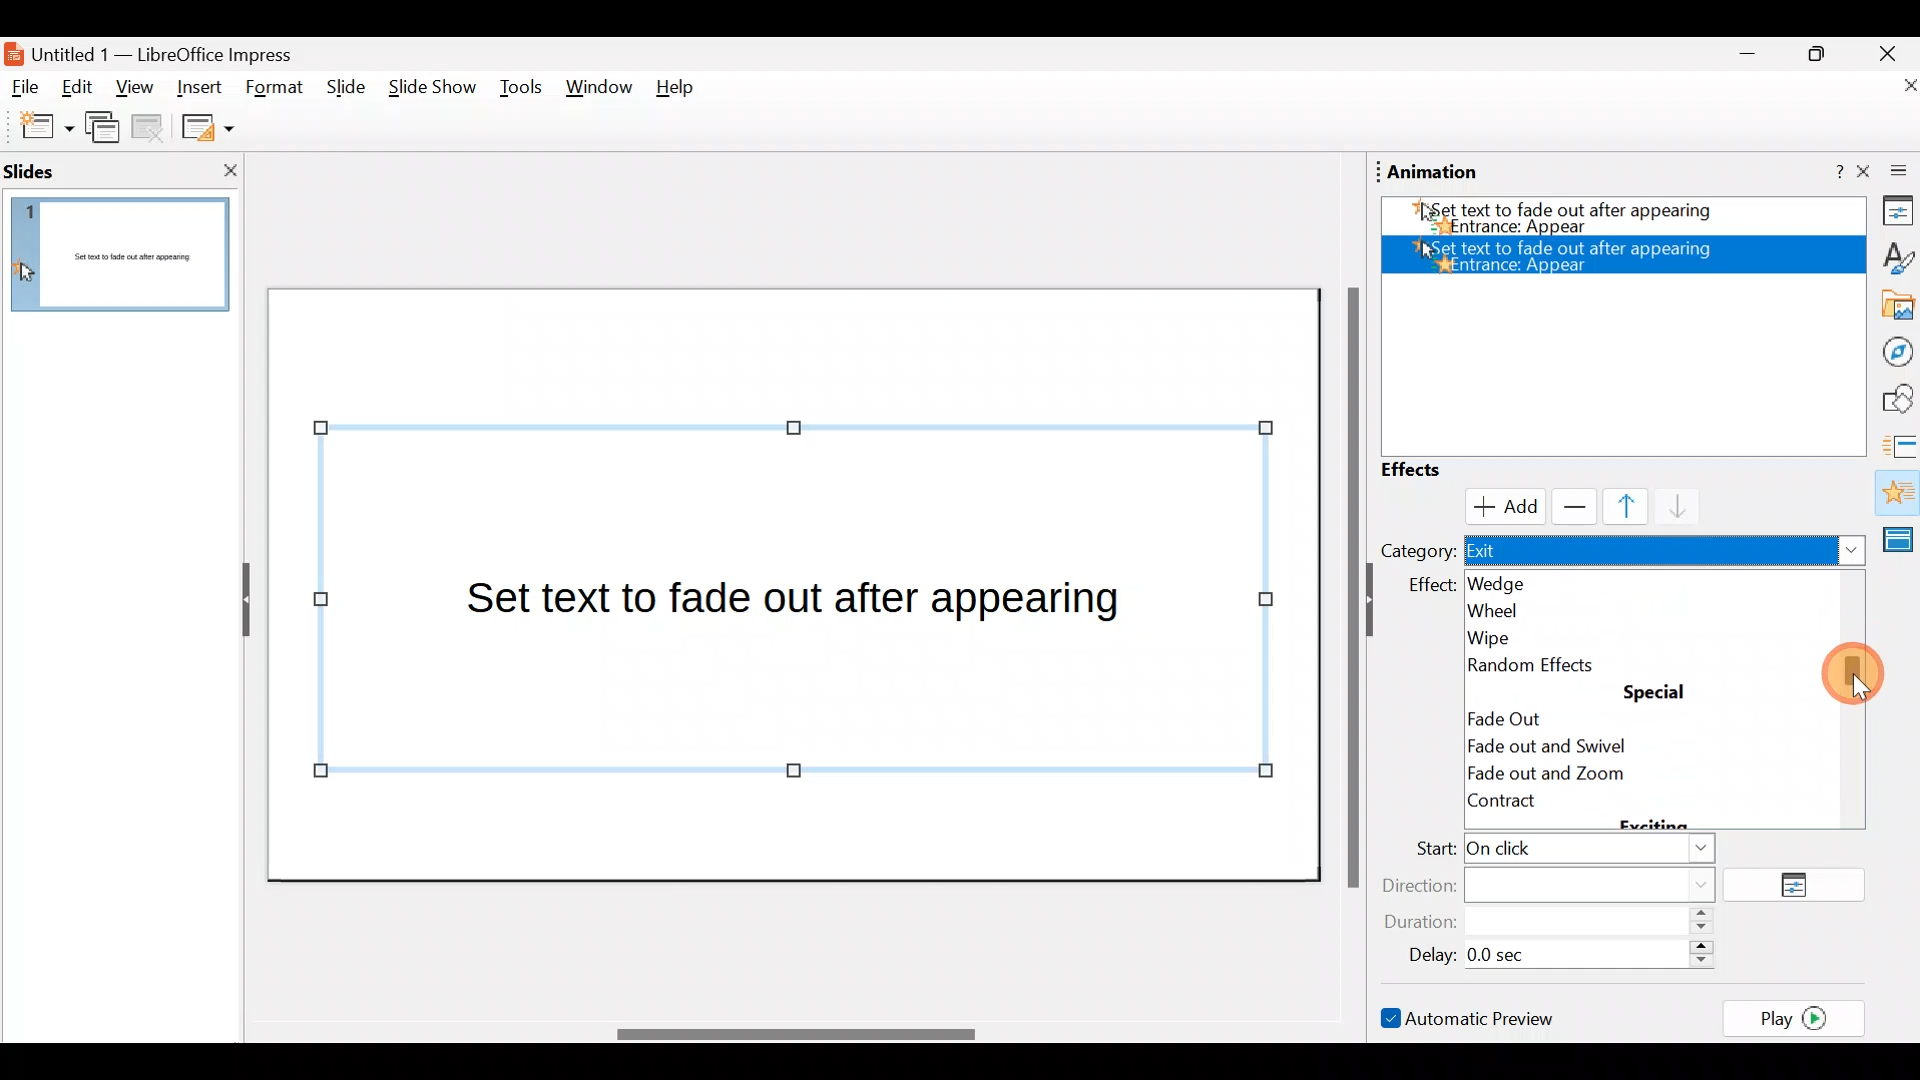 The width and height of the screenshot is (1920, 1080). What do you see at coordinates (125, 255) in the screenshot?
I see `Slide pane` at bounding box center [125, 255].